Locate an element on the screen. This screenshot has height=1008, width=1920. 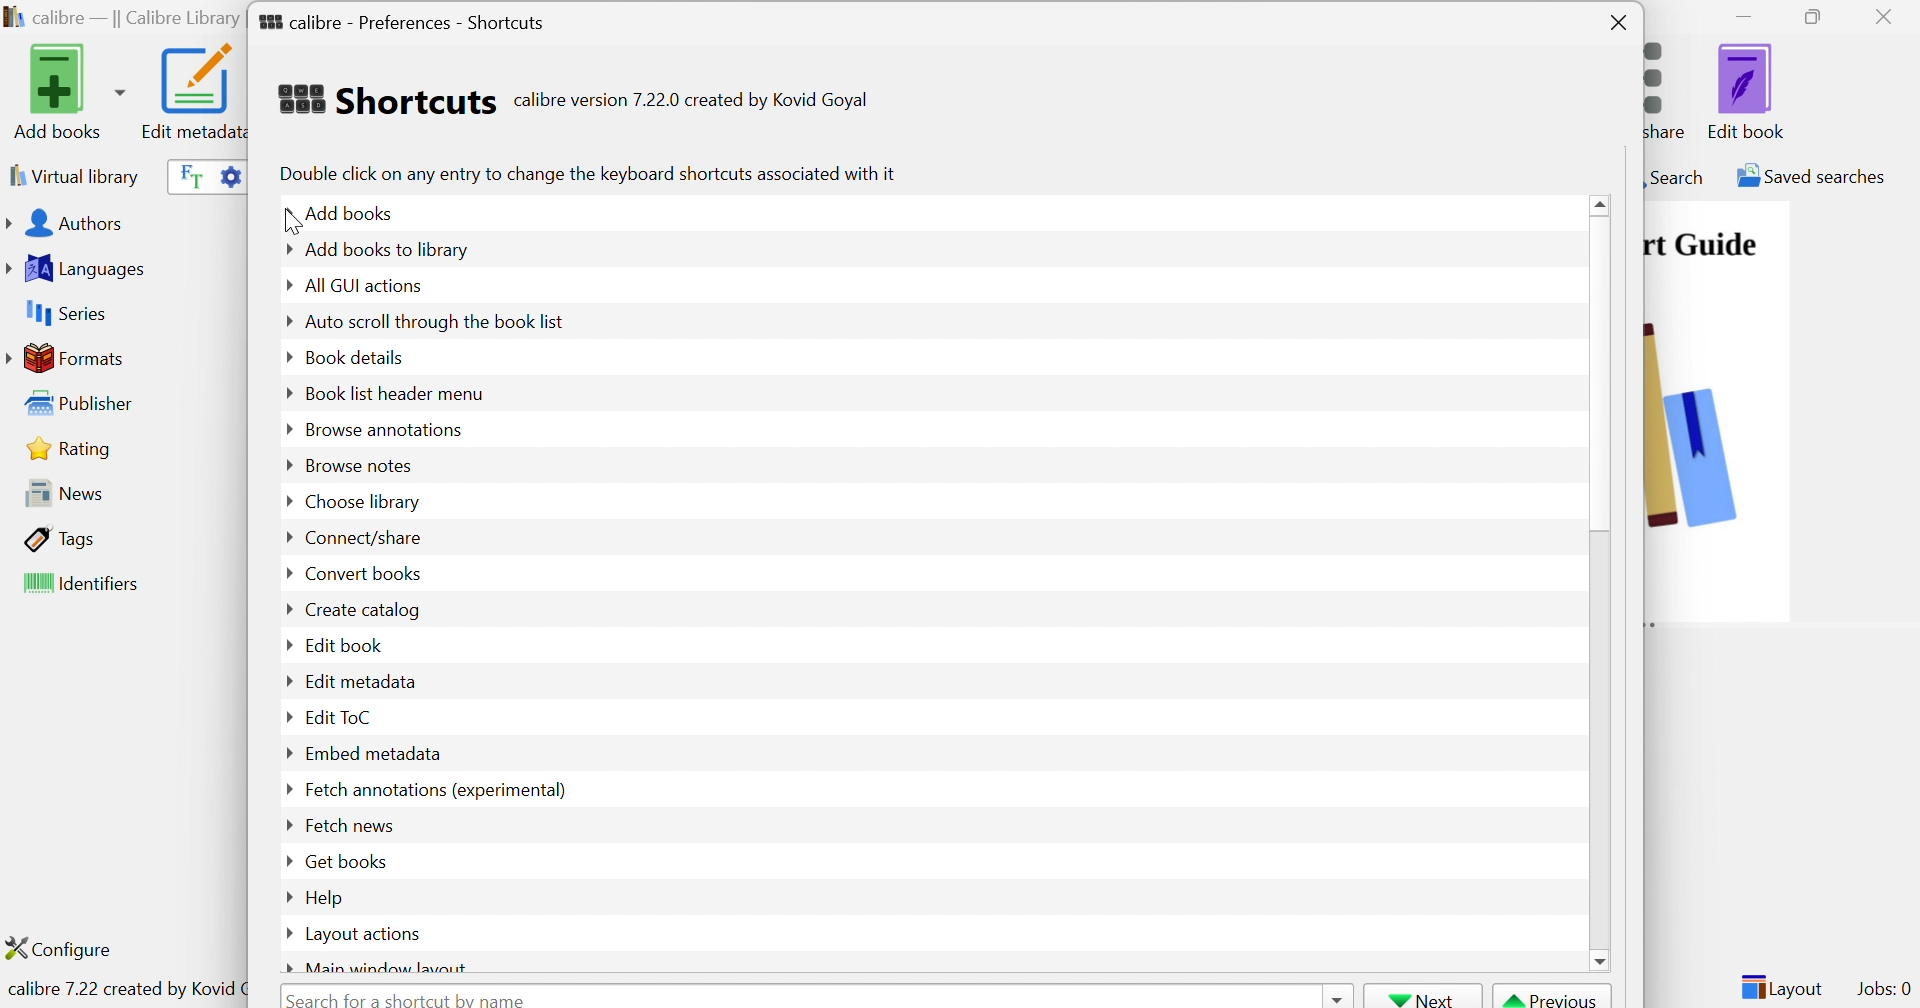
Add books to library is located at coordinates (388, 249).